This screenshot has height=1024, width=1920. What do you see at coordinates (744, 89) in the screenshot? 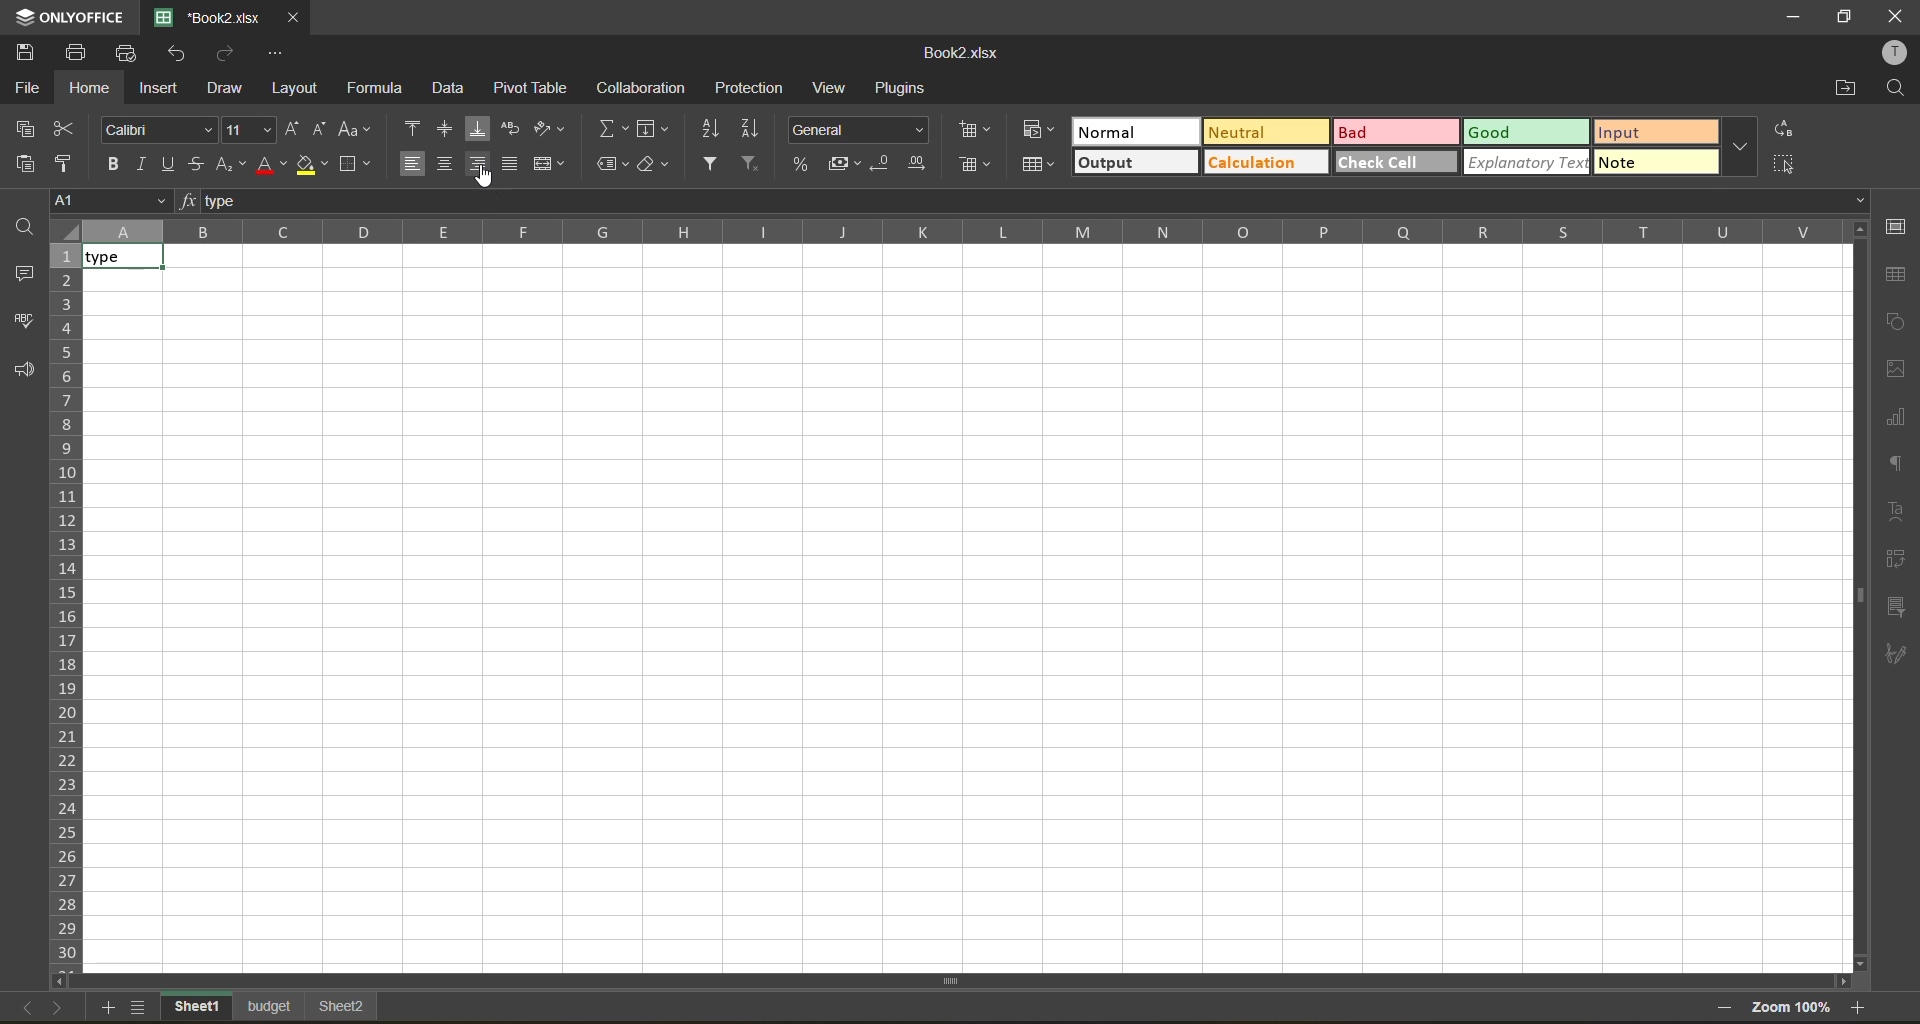
I see `protection` at bounding box center [744, 89].